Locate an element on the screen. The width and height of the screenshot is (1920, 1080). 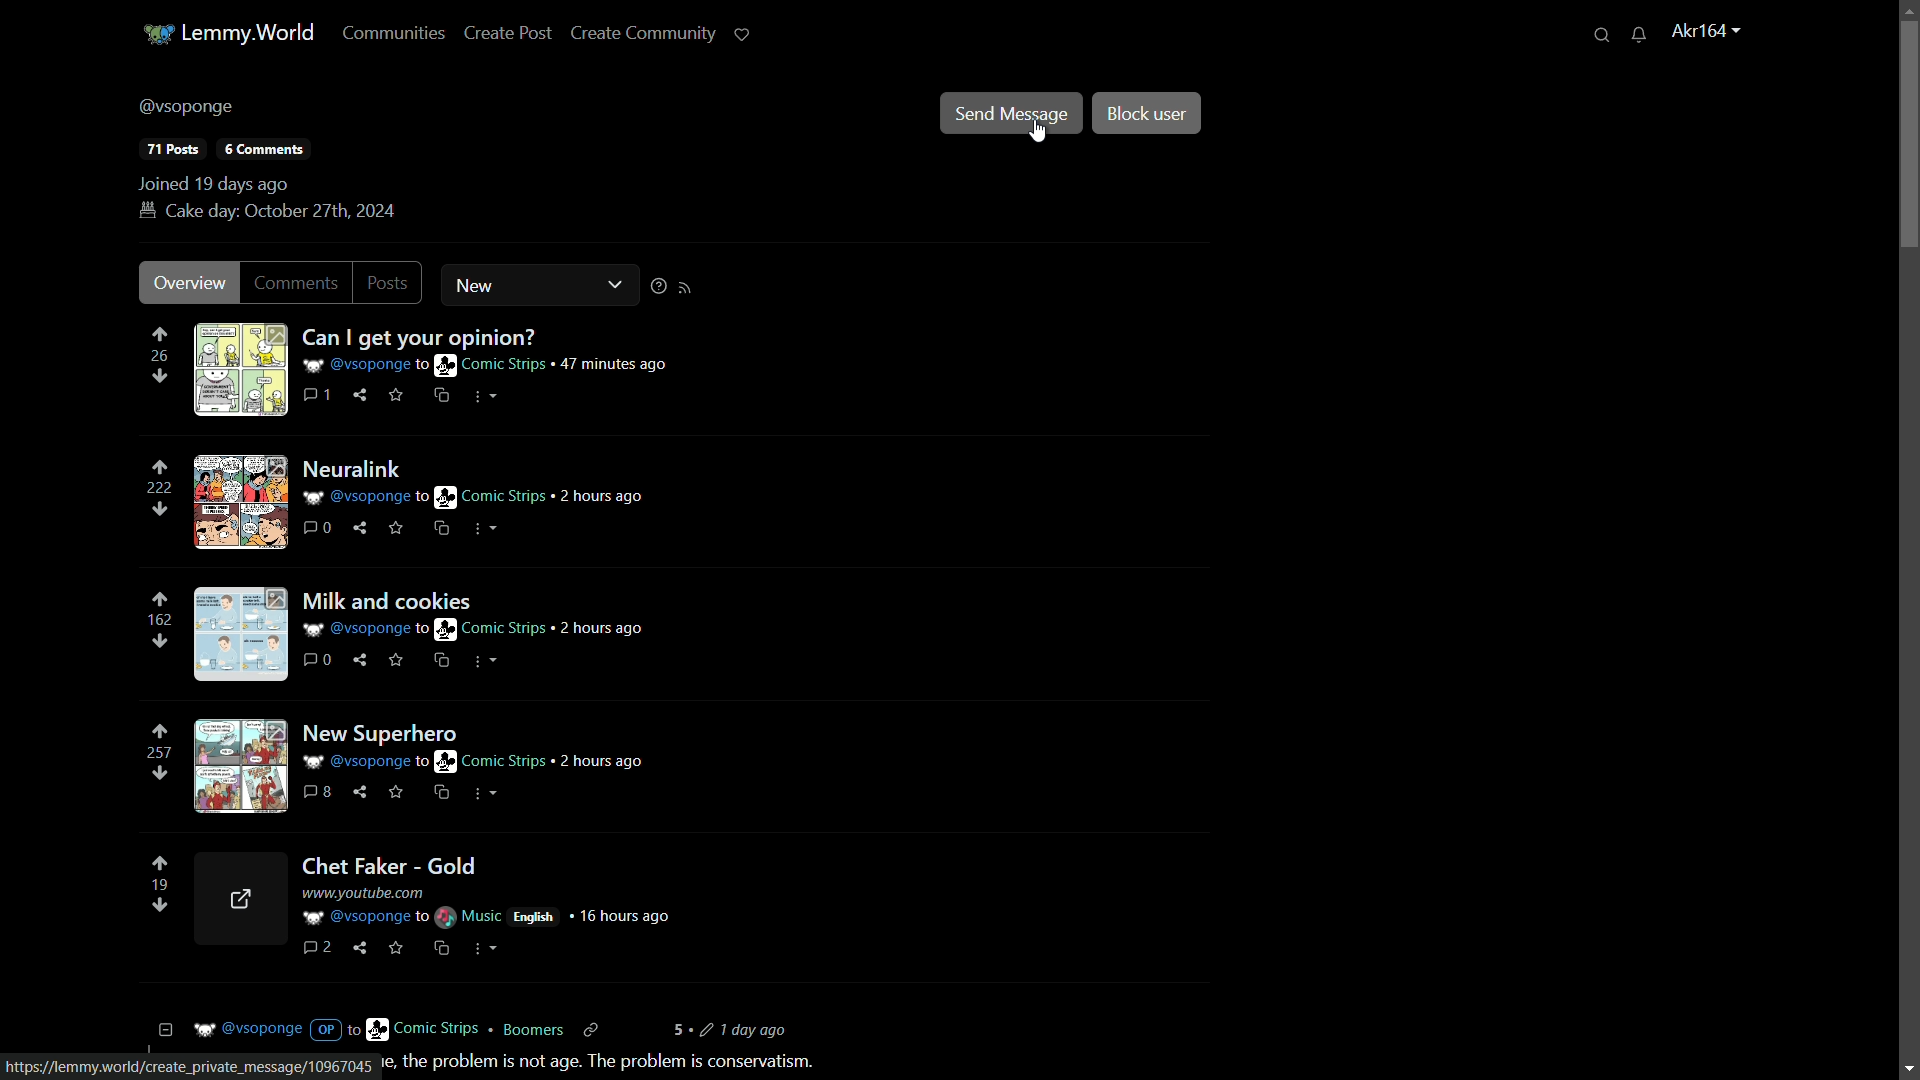
post details is located at coordinates (501, 364).